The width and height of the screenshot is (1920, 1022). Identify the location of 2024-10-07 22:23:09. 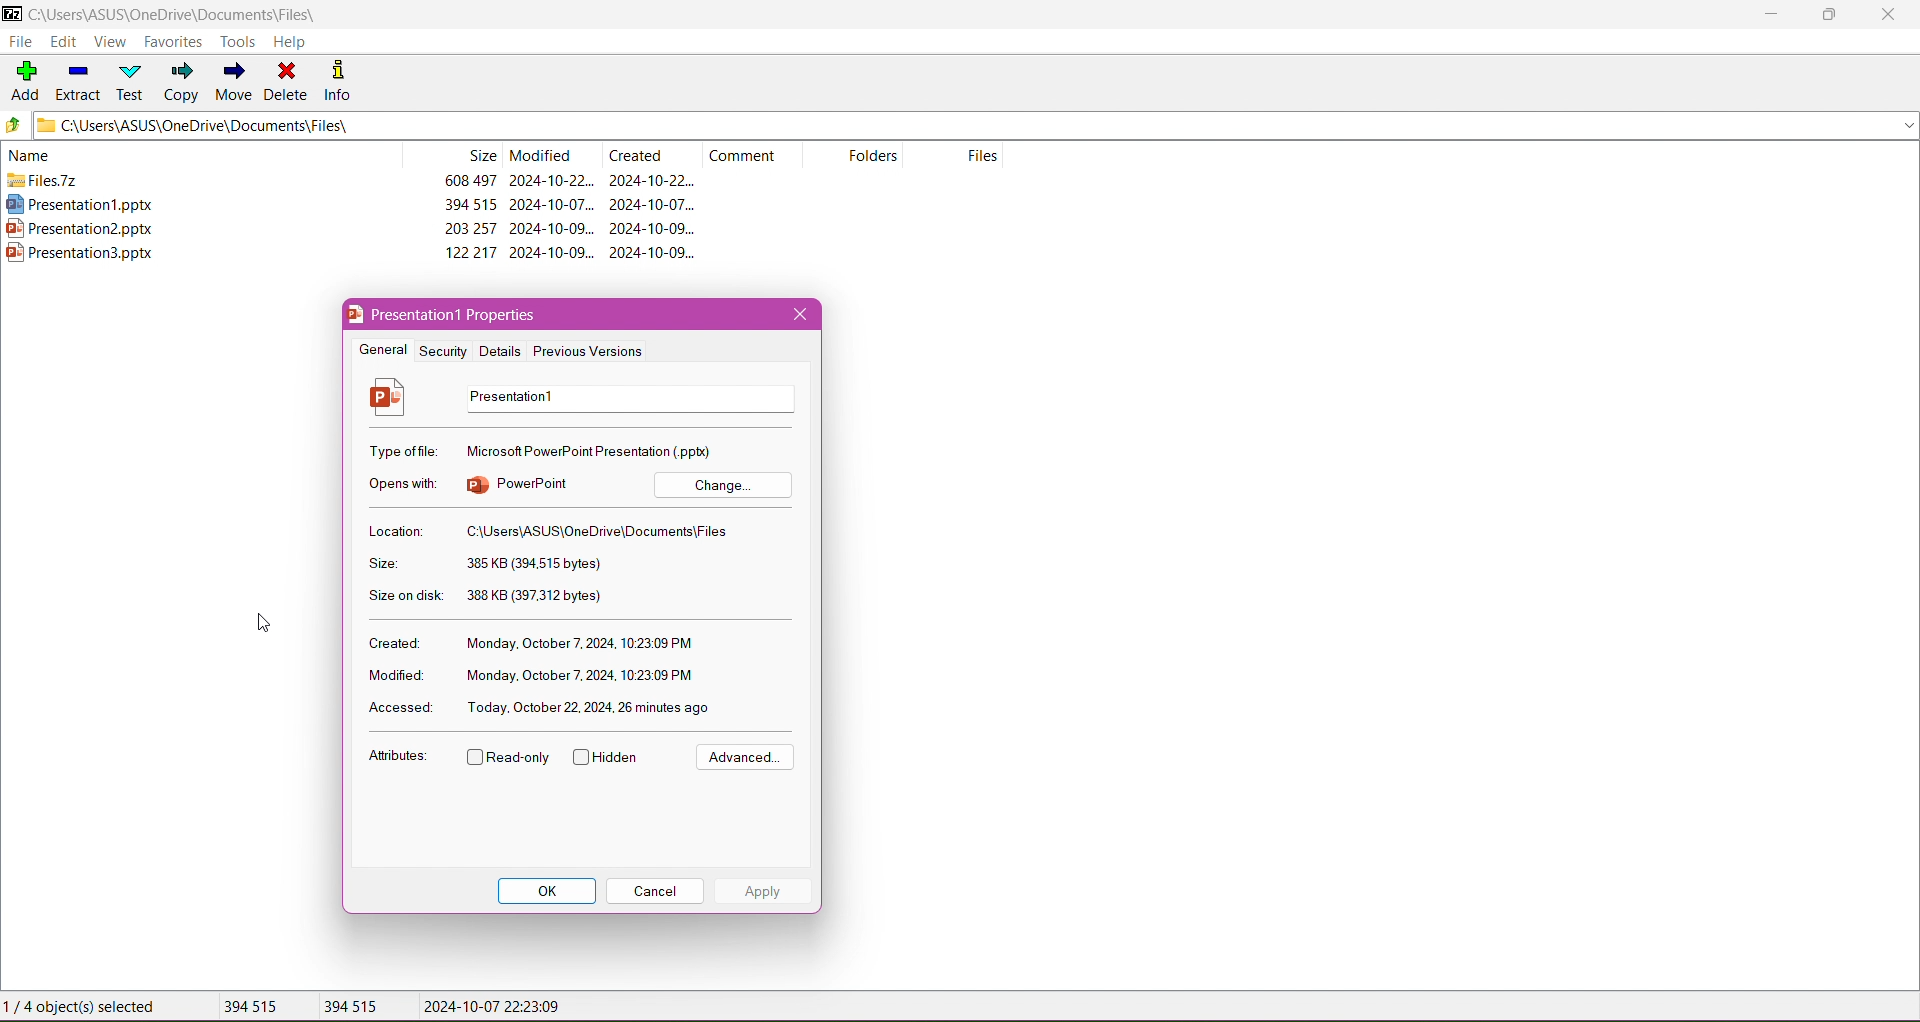
(491, 1005).